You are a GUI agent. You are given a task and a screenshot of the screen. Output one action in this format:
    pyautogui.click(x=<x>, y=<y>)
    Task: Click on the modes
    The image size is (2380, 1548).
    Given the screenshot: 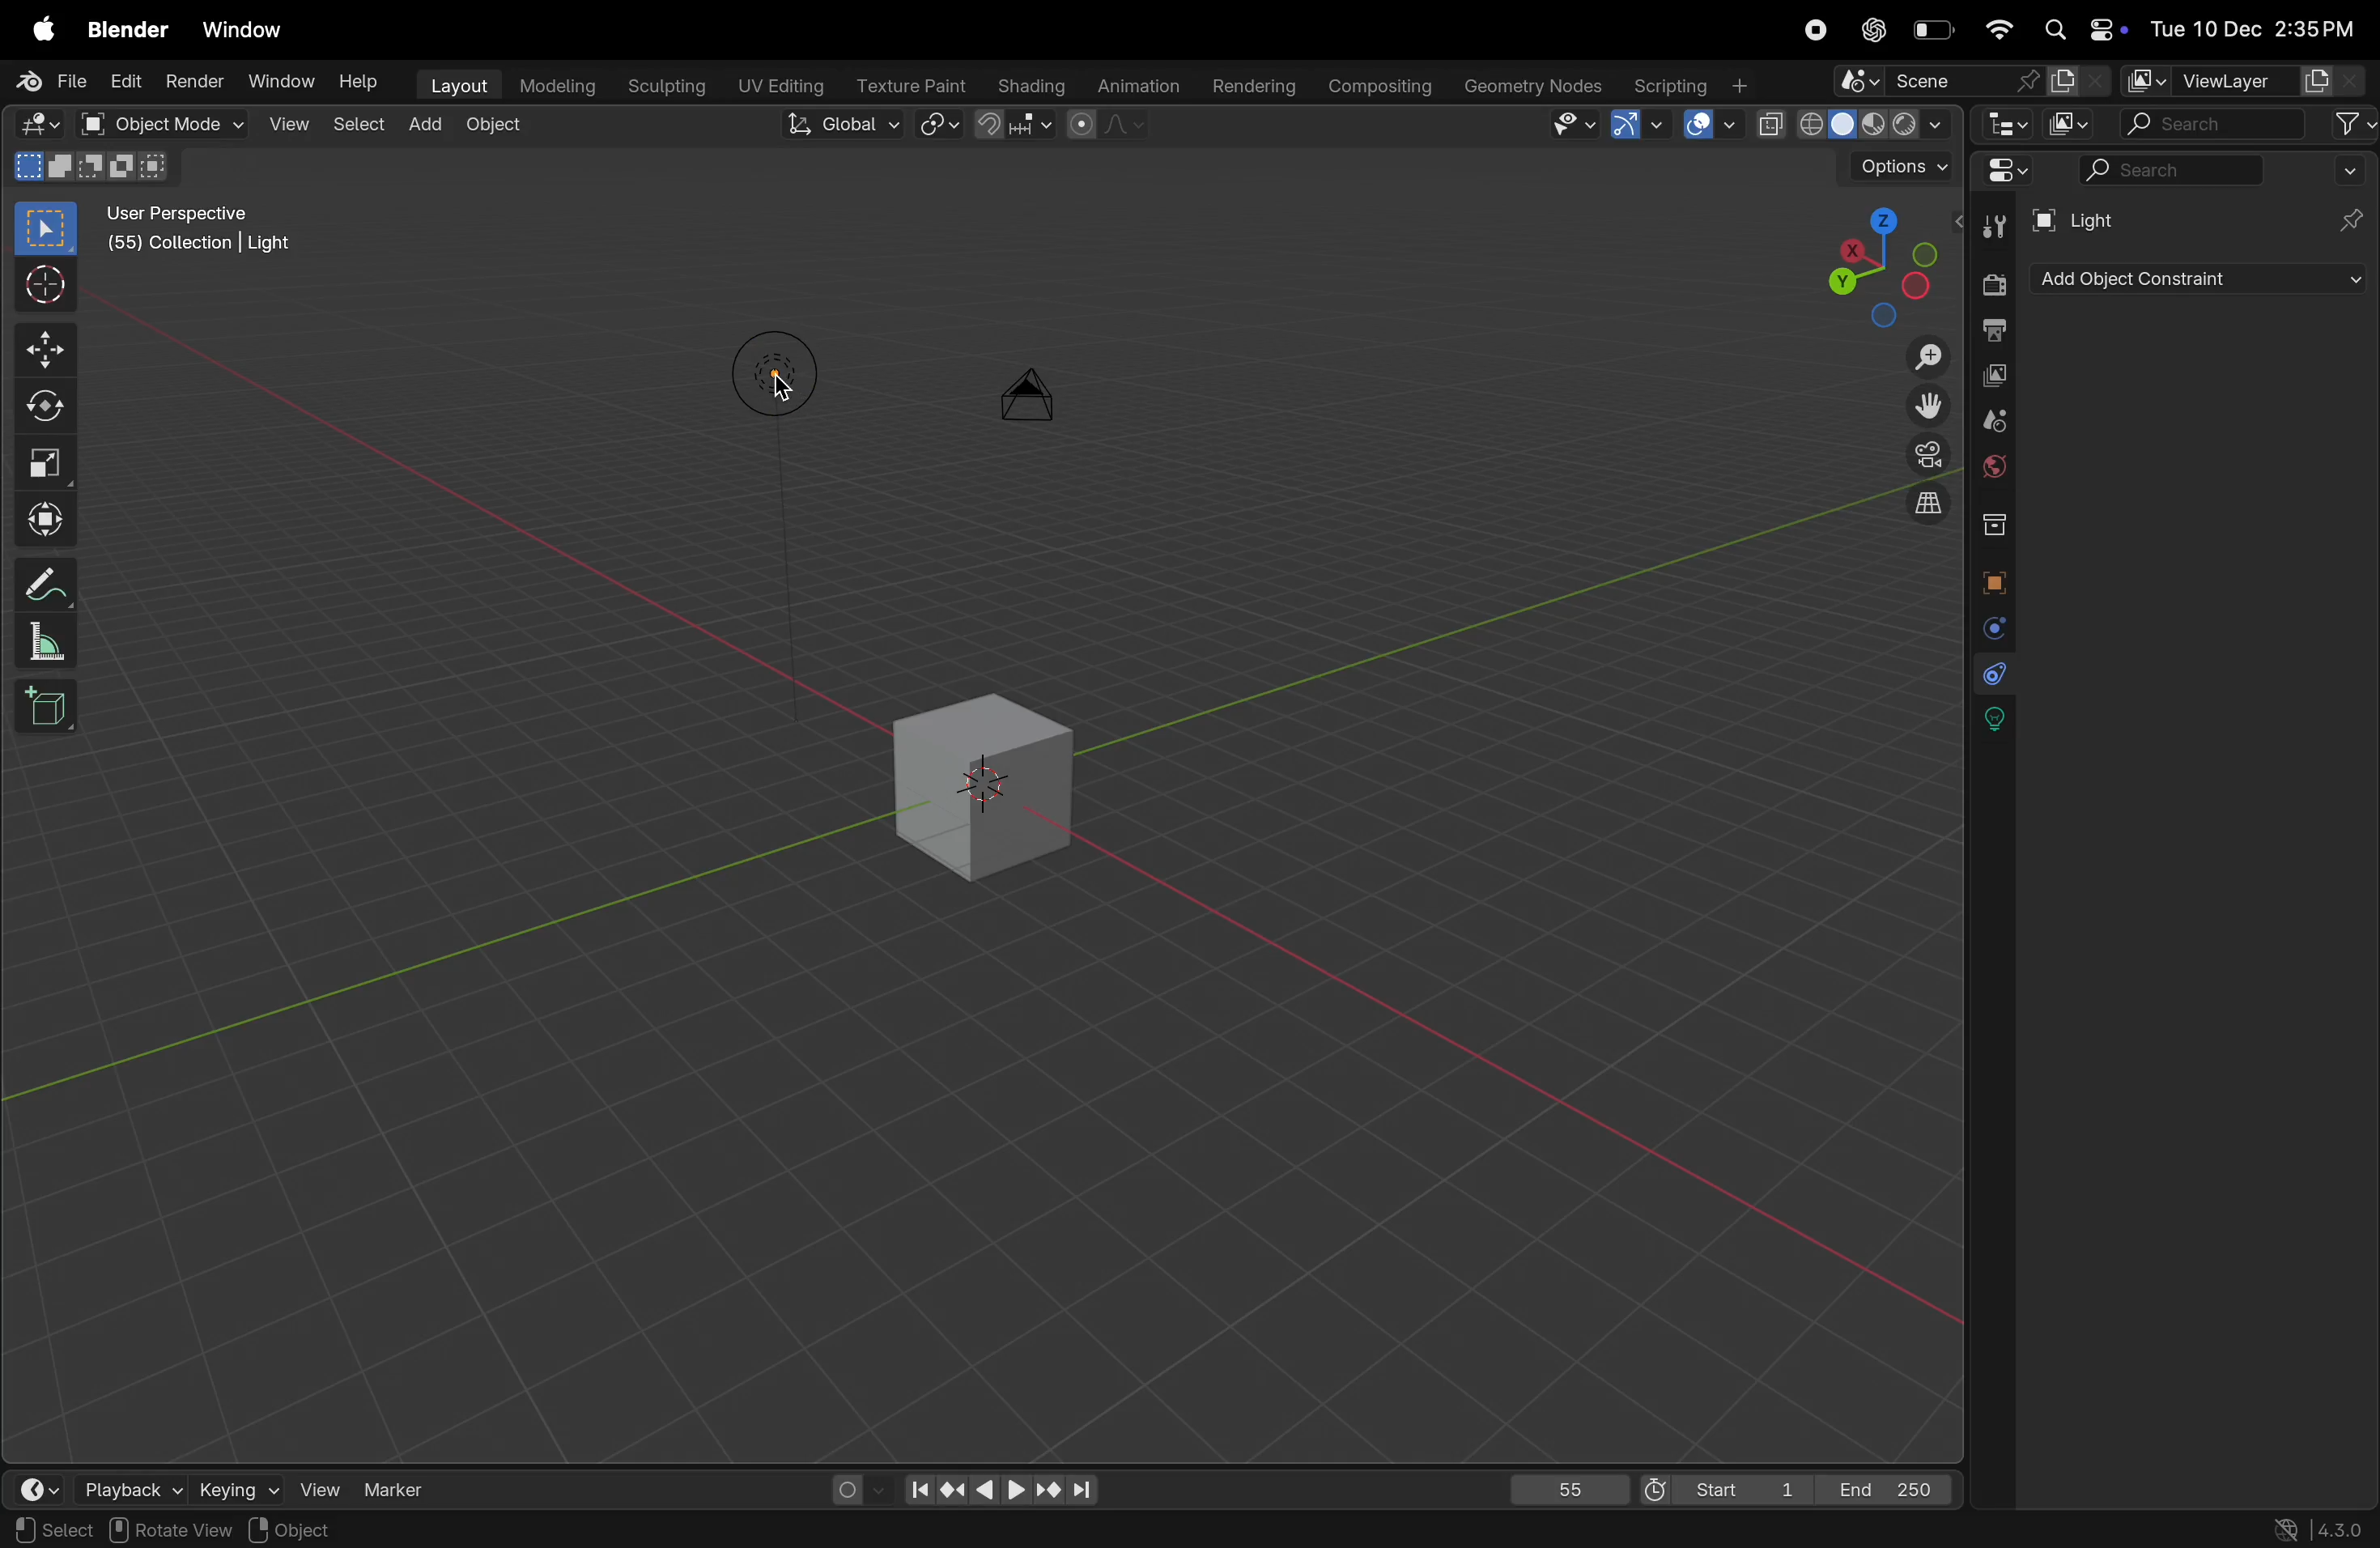 What is the action you would take?
    pyautogui.click(x=96, y=169)
    